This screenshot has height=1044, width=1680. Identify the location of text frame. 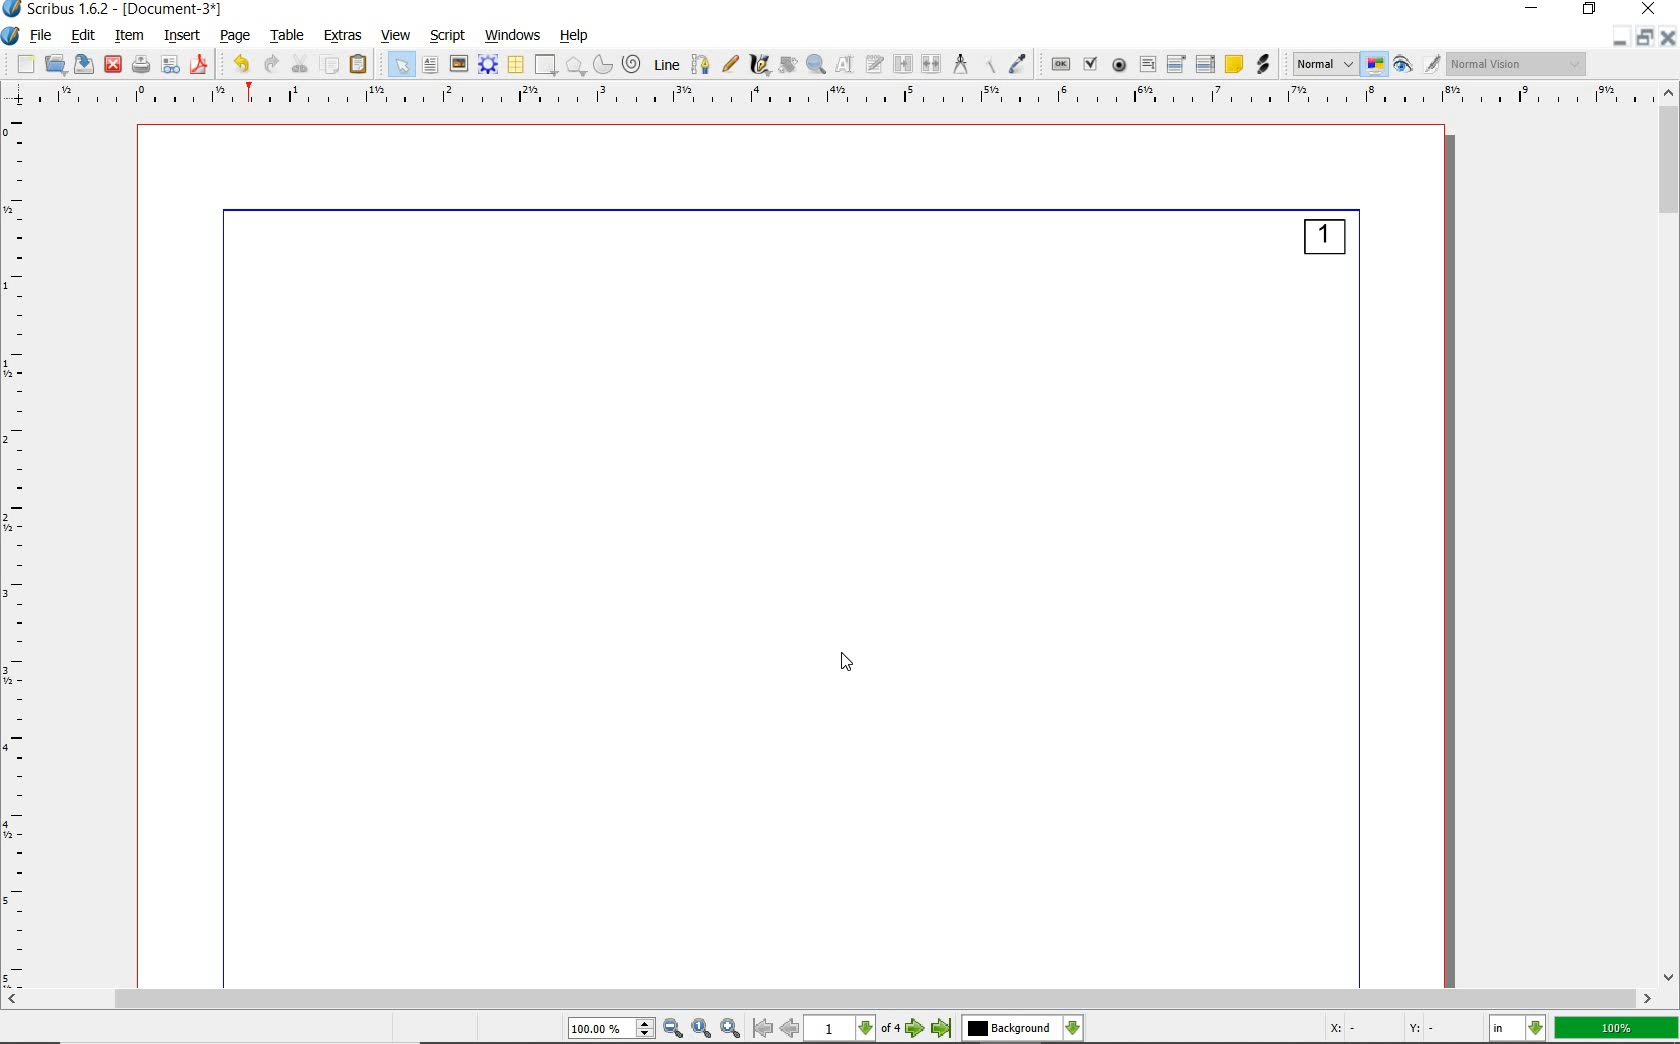
(429, 66).